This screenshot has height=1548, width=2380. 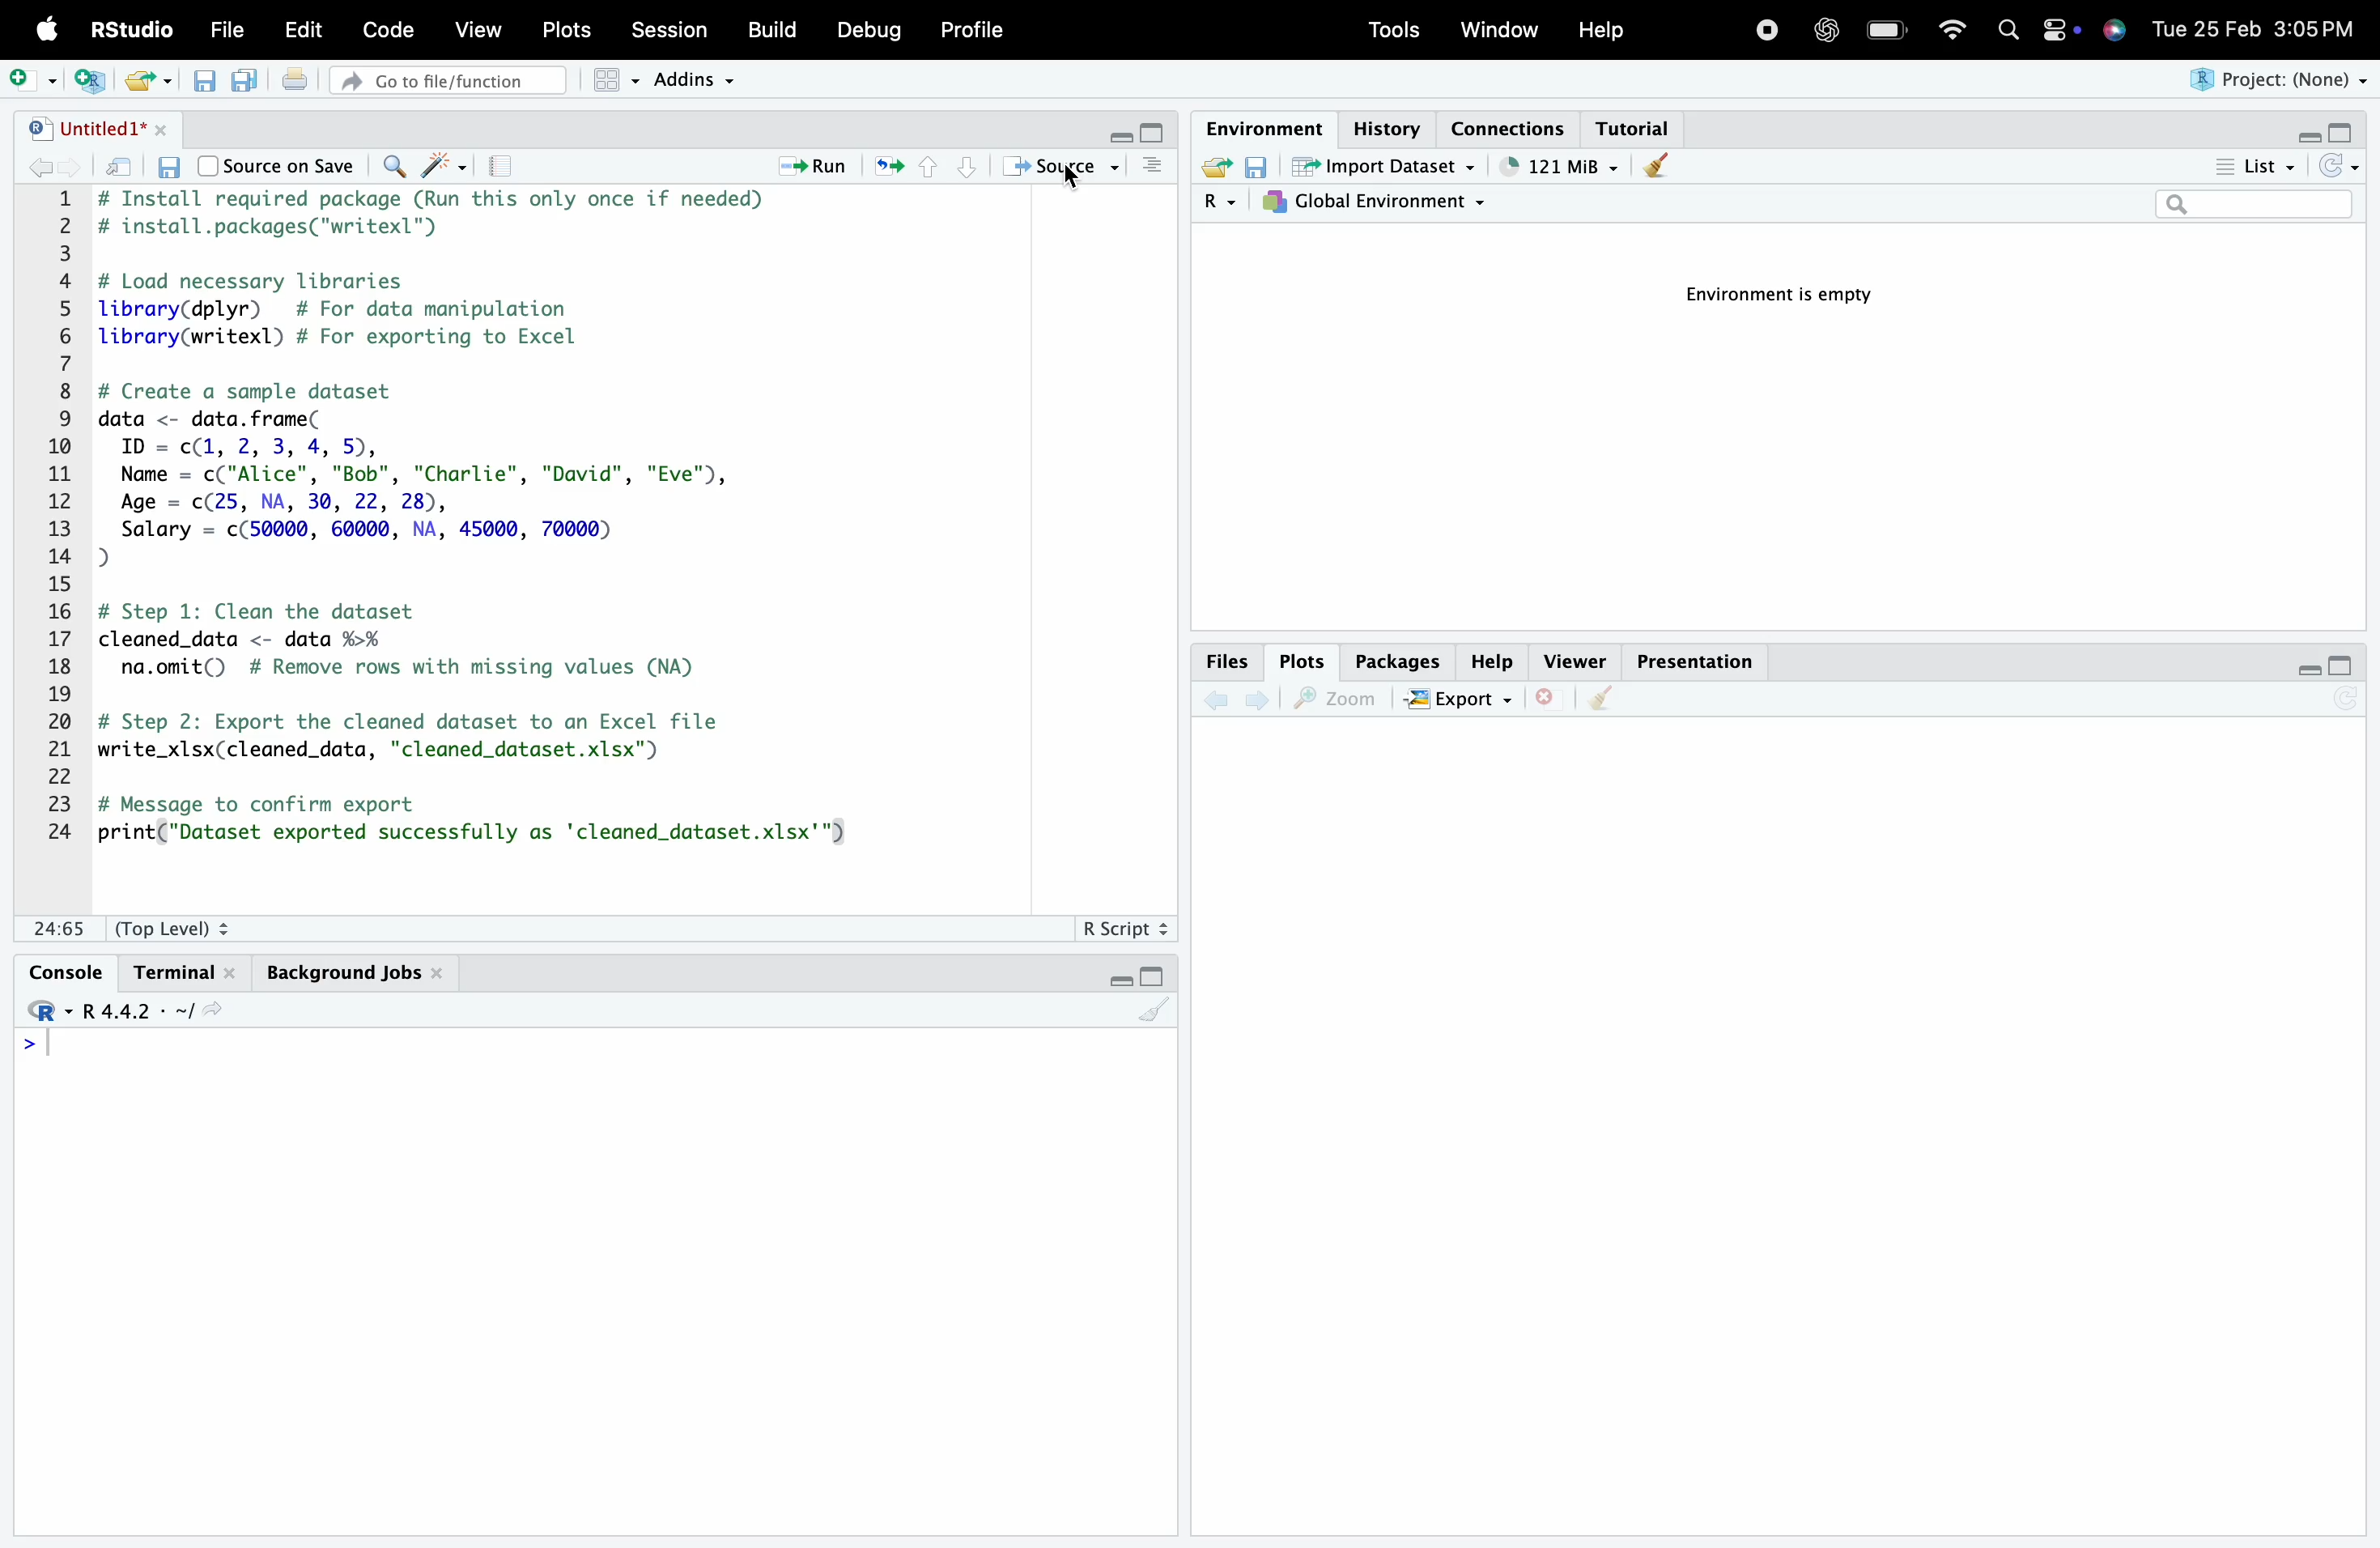 I want to click on (Top Level):, so click(x=174, y=924).